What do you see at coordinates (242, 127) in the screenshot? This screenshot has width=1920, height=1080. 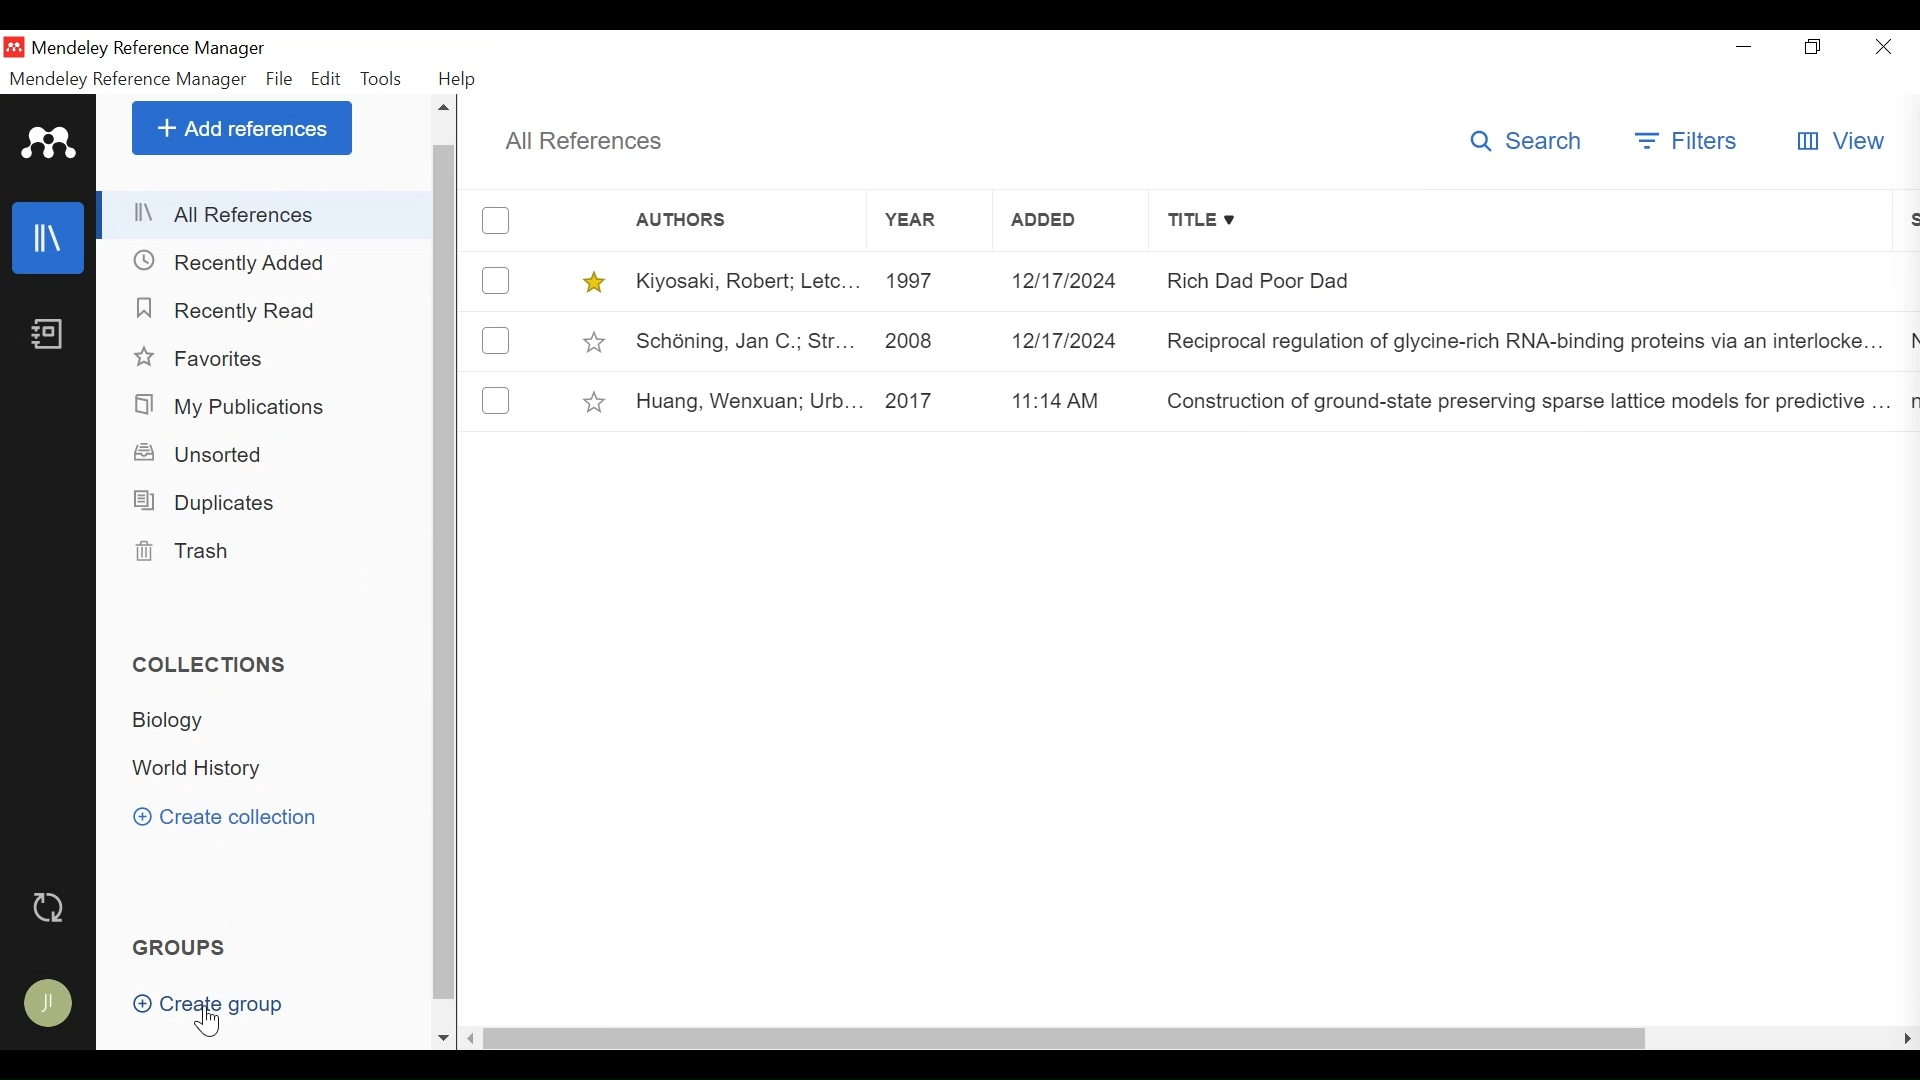 I see `Add References` at bounding box center [242, 127].